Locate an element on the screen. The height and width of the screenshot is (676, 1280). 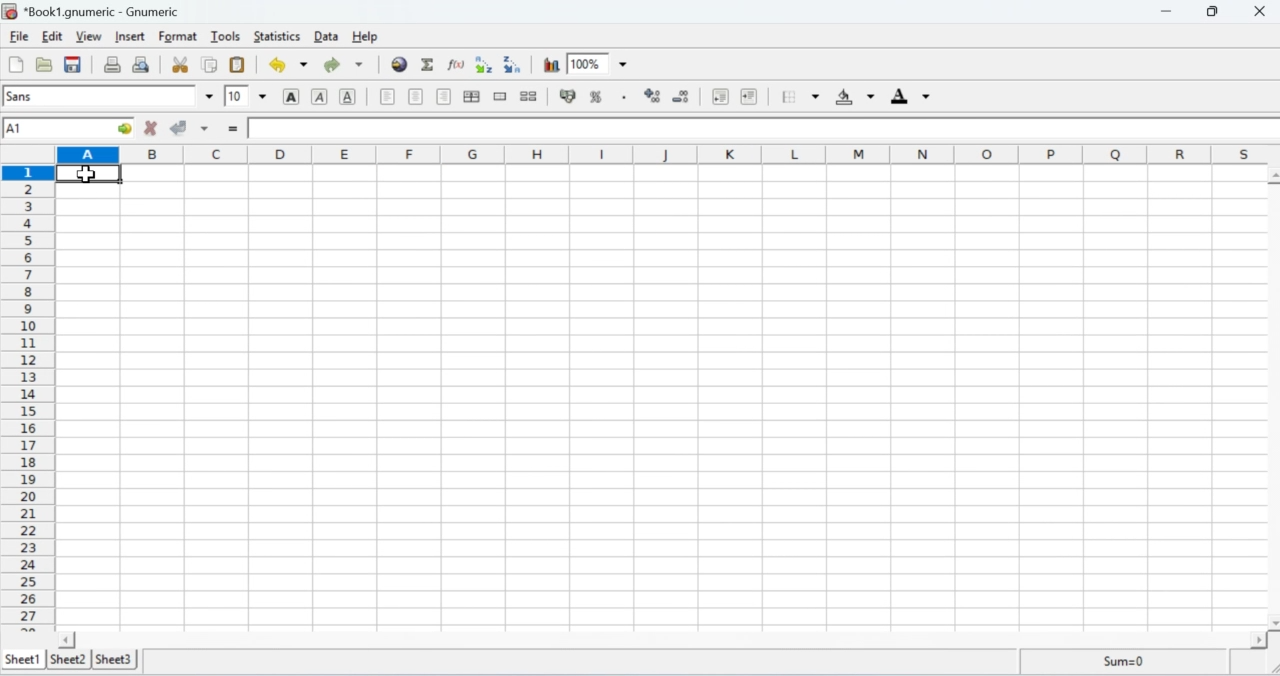
Italics is located at coordinates (320, 97).